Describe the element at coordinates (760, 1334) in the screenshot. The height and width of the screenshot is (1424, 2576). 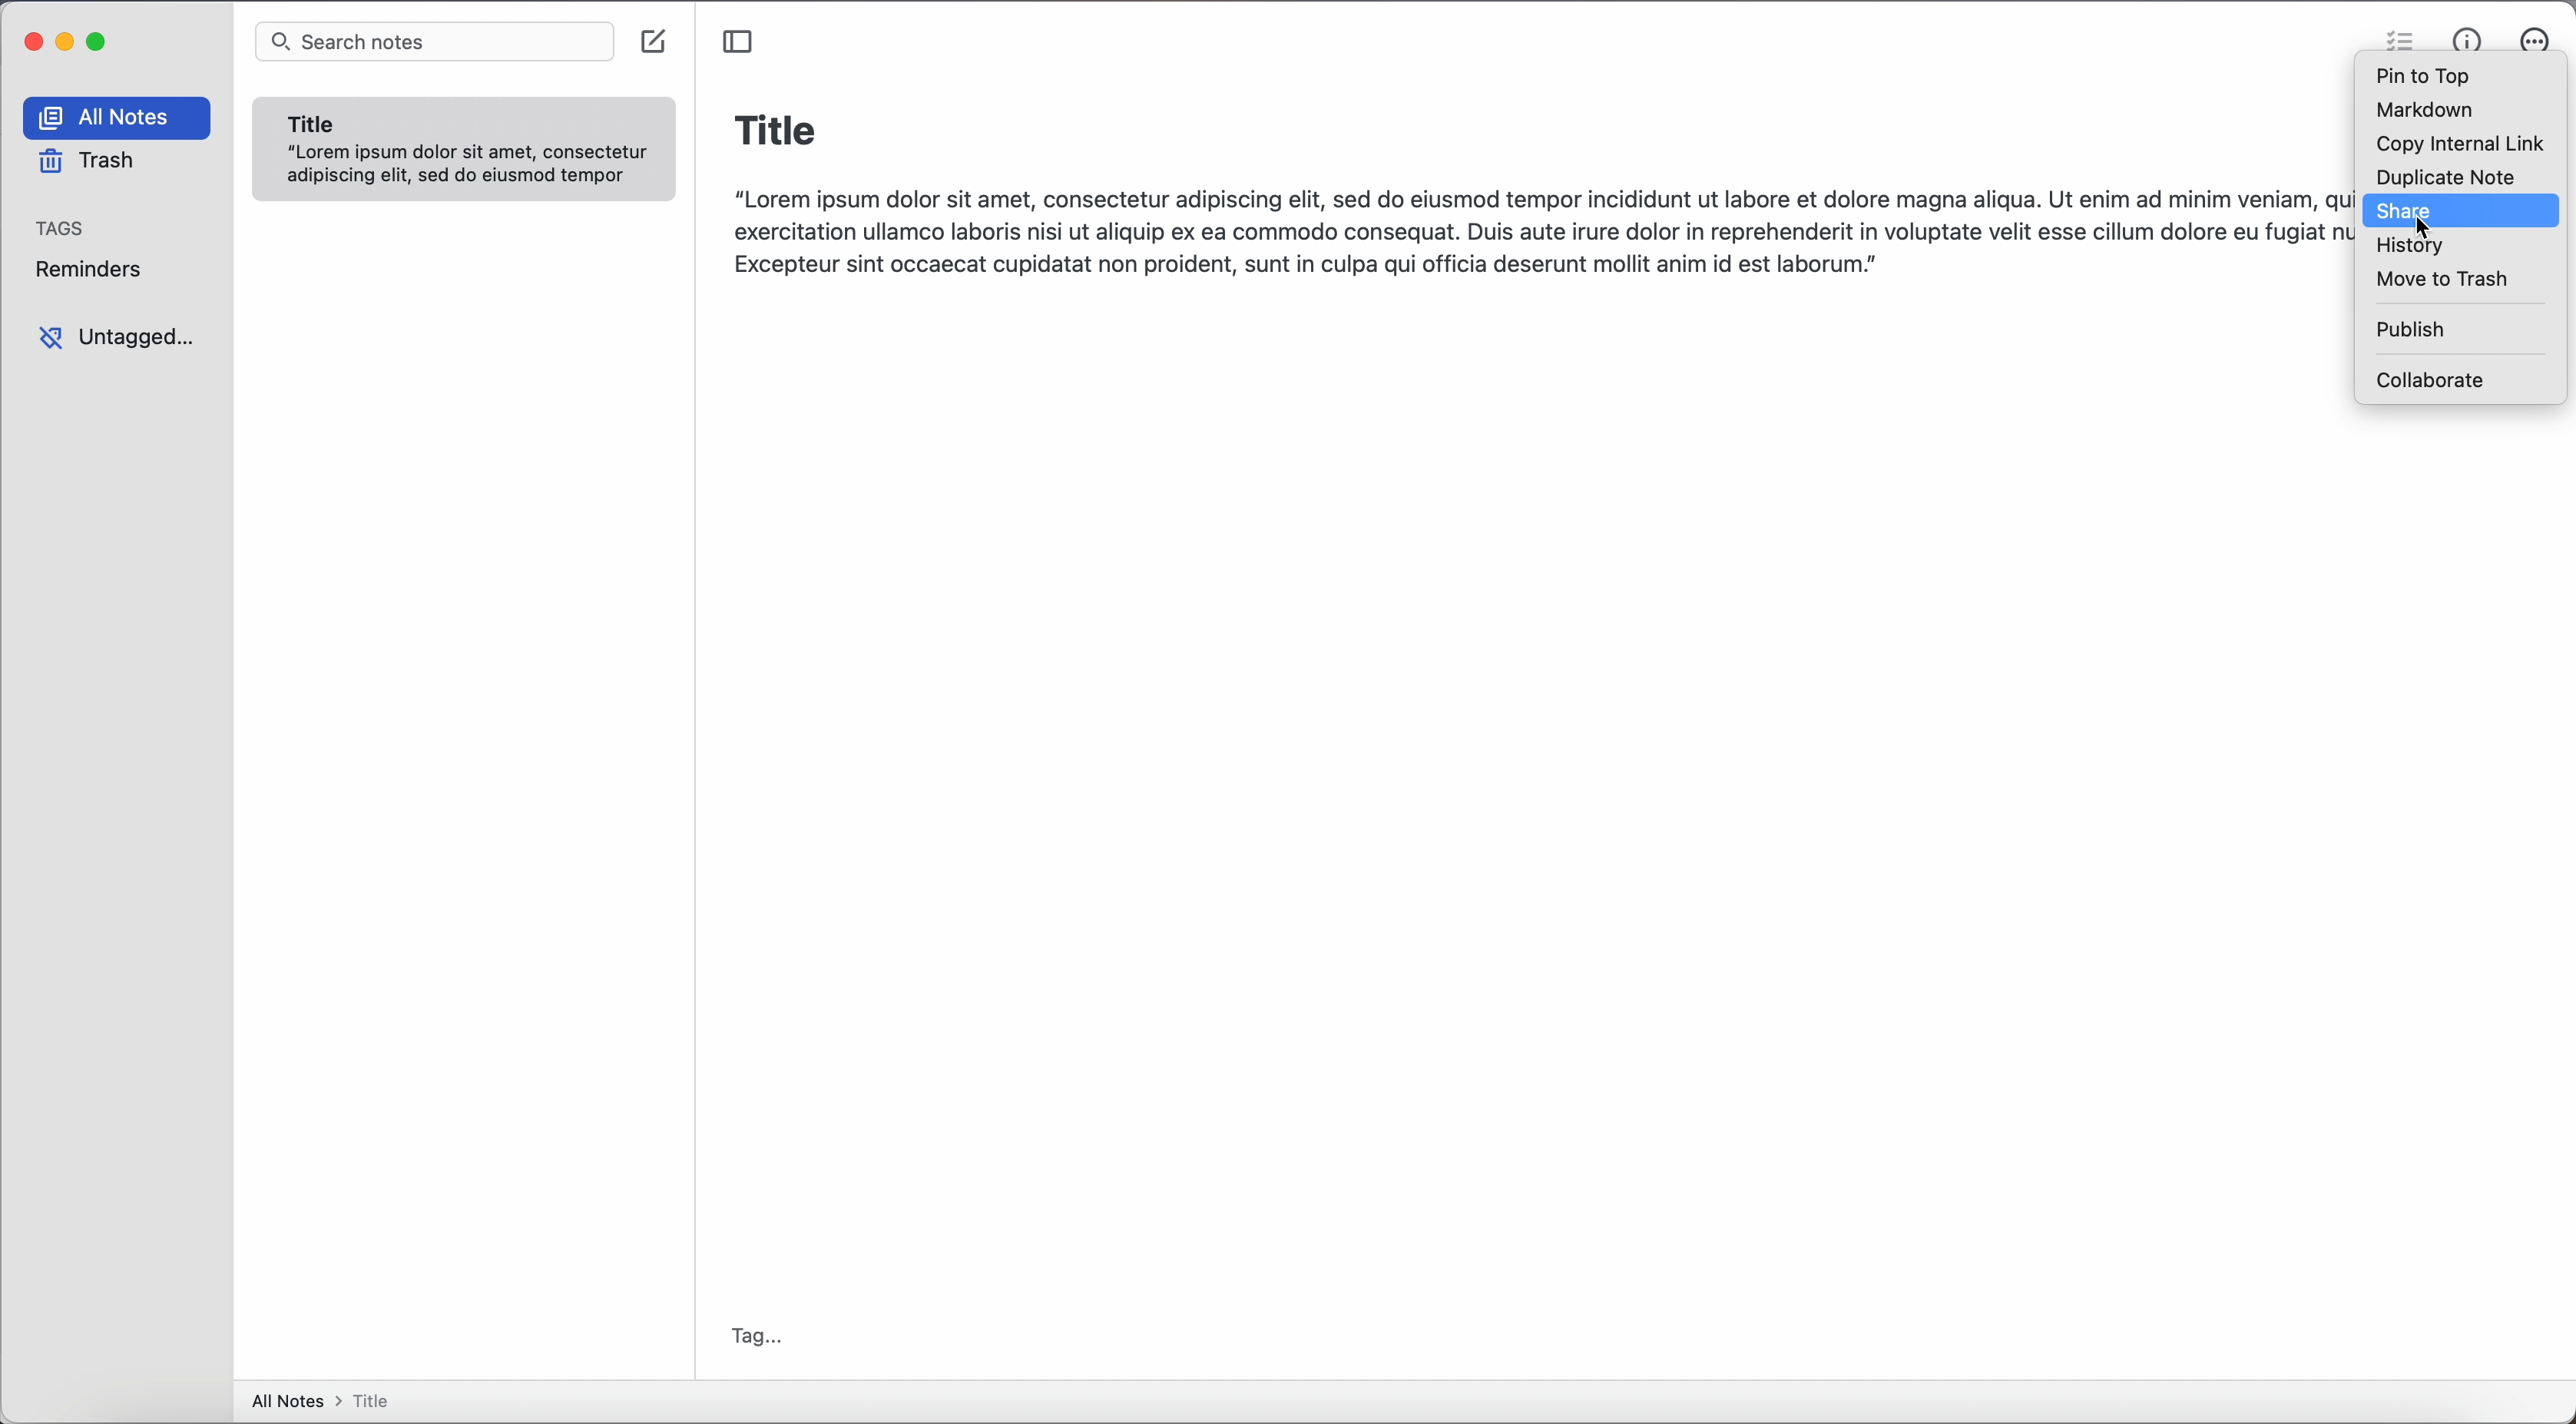
I see `tag...` at that location.